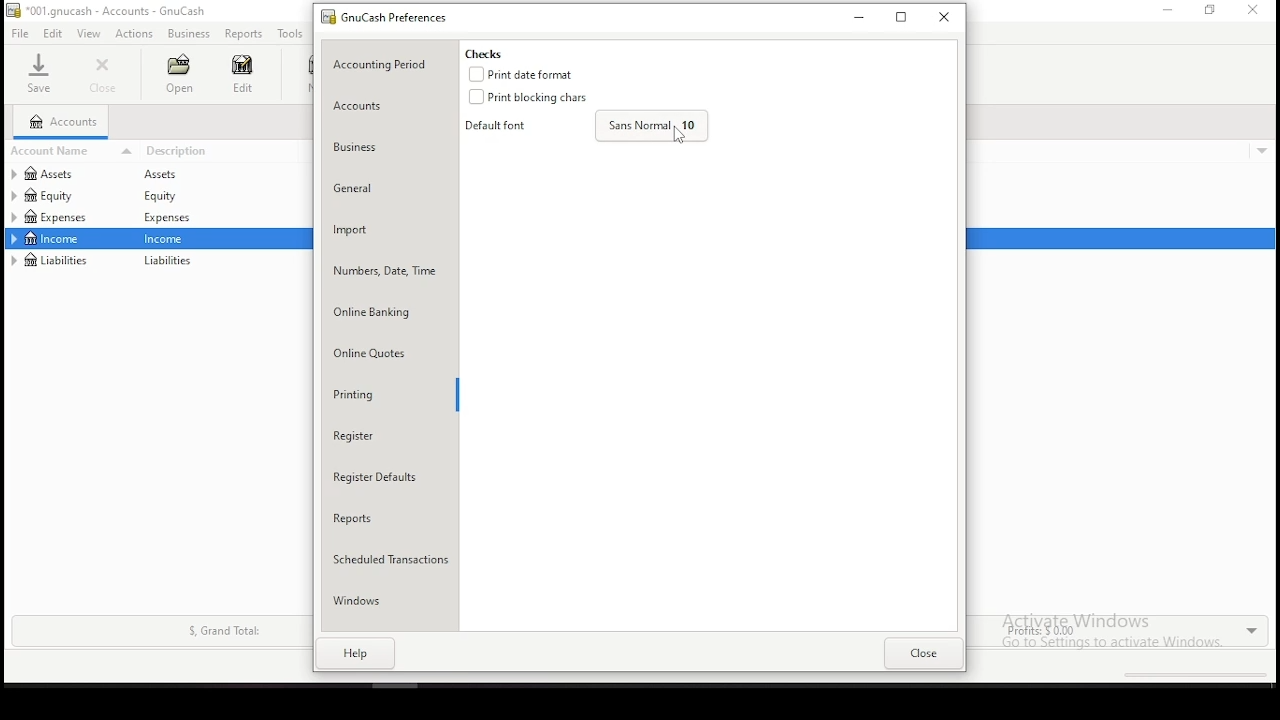  I want to click on descrtiption, so click(224, 151).